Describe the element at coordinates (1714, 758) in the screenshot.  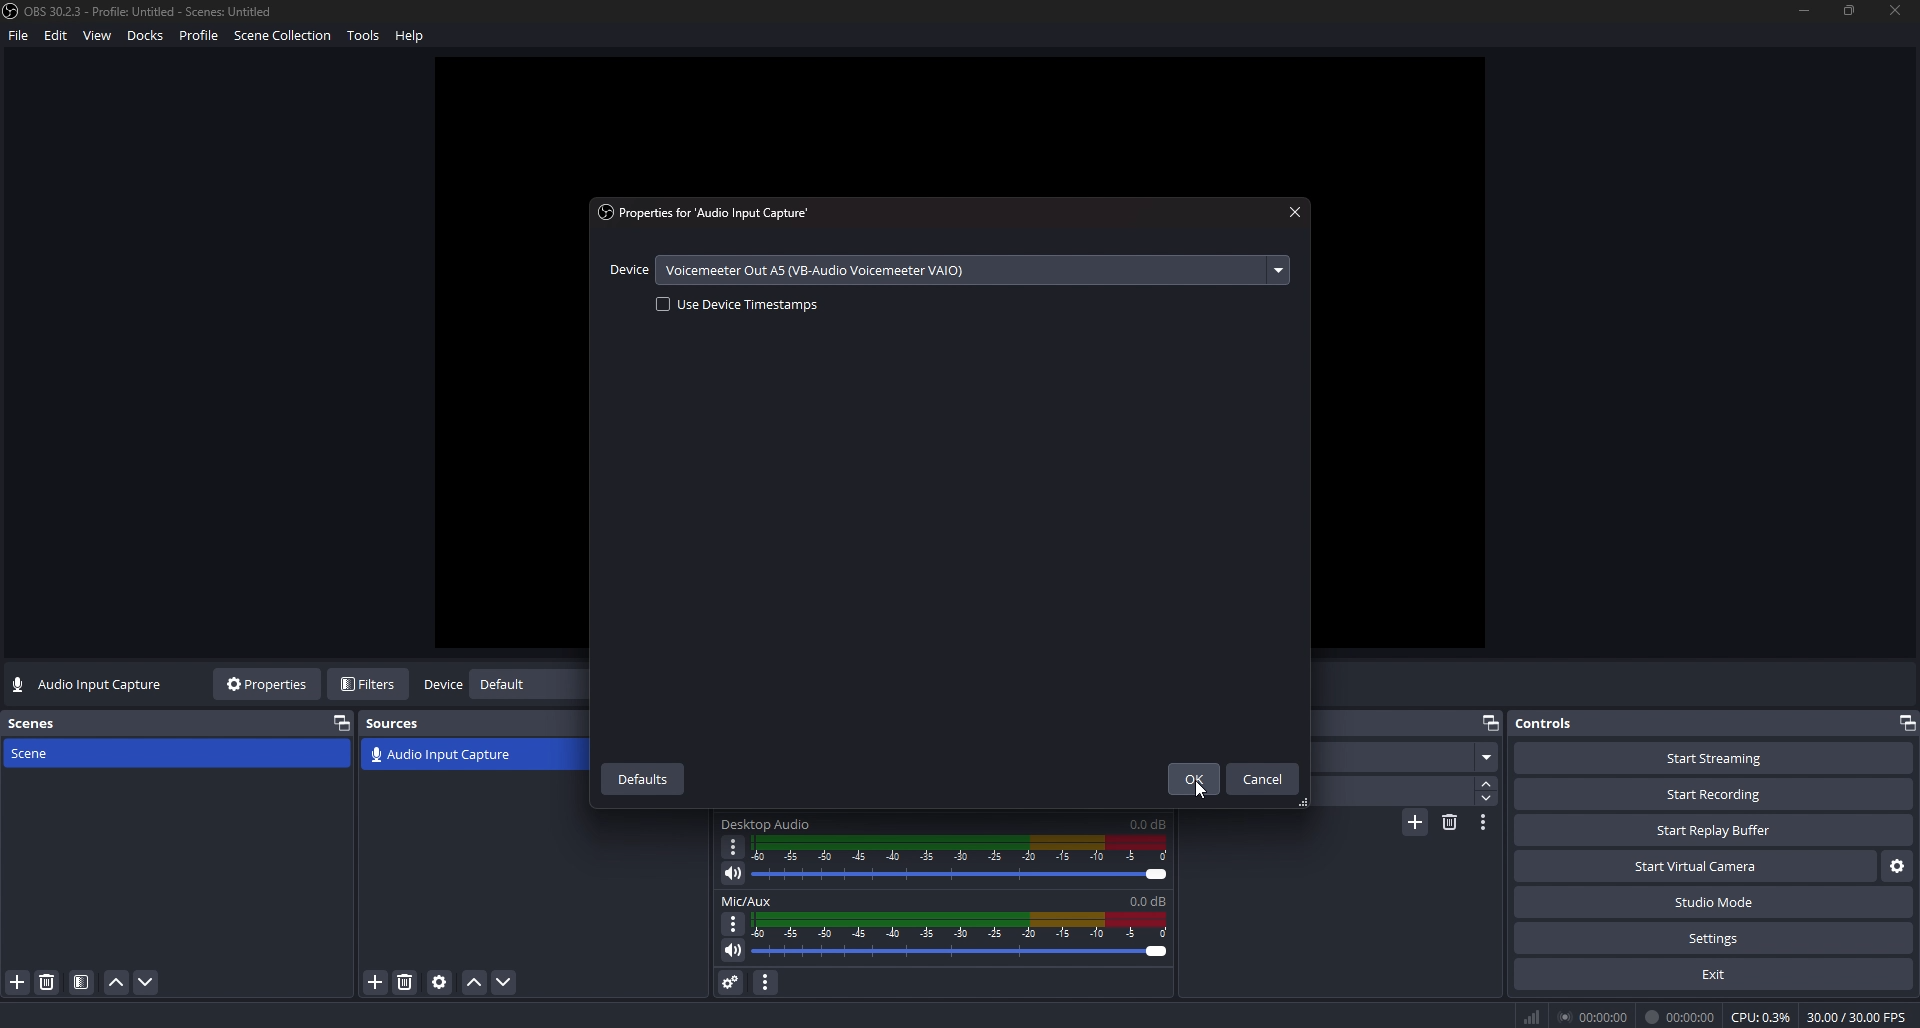
I see `start streaming` at that location.